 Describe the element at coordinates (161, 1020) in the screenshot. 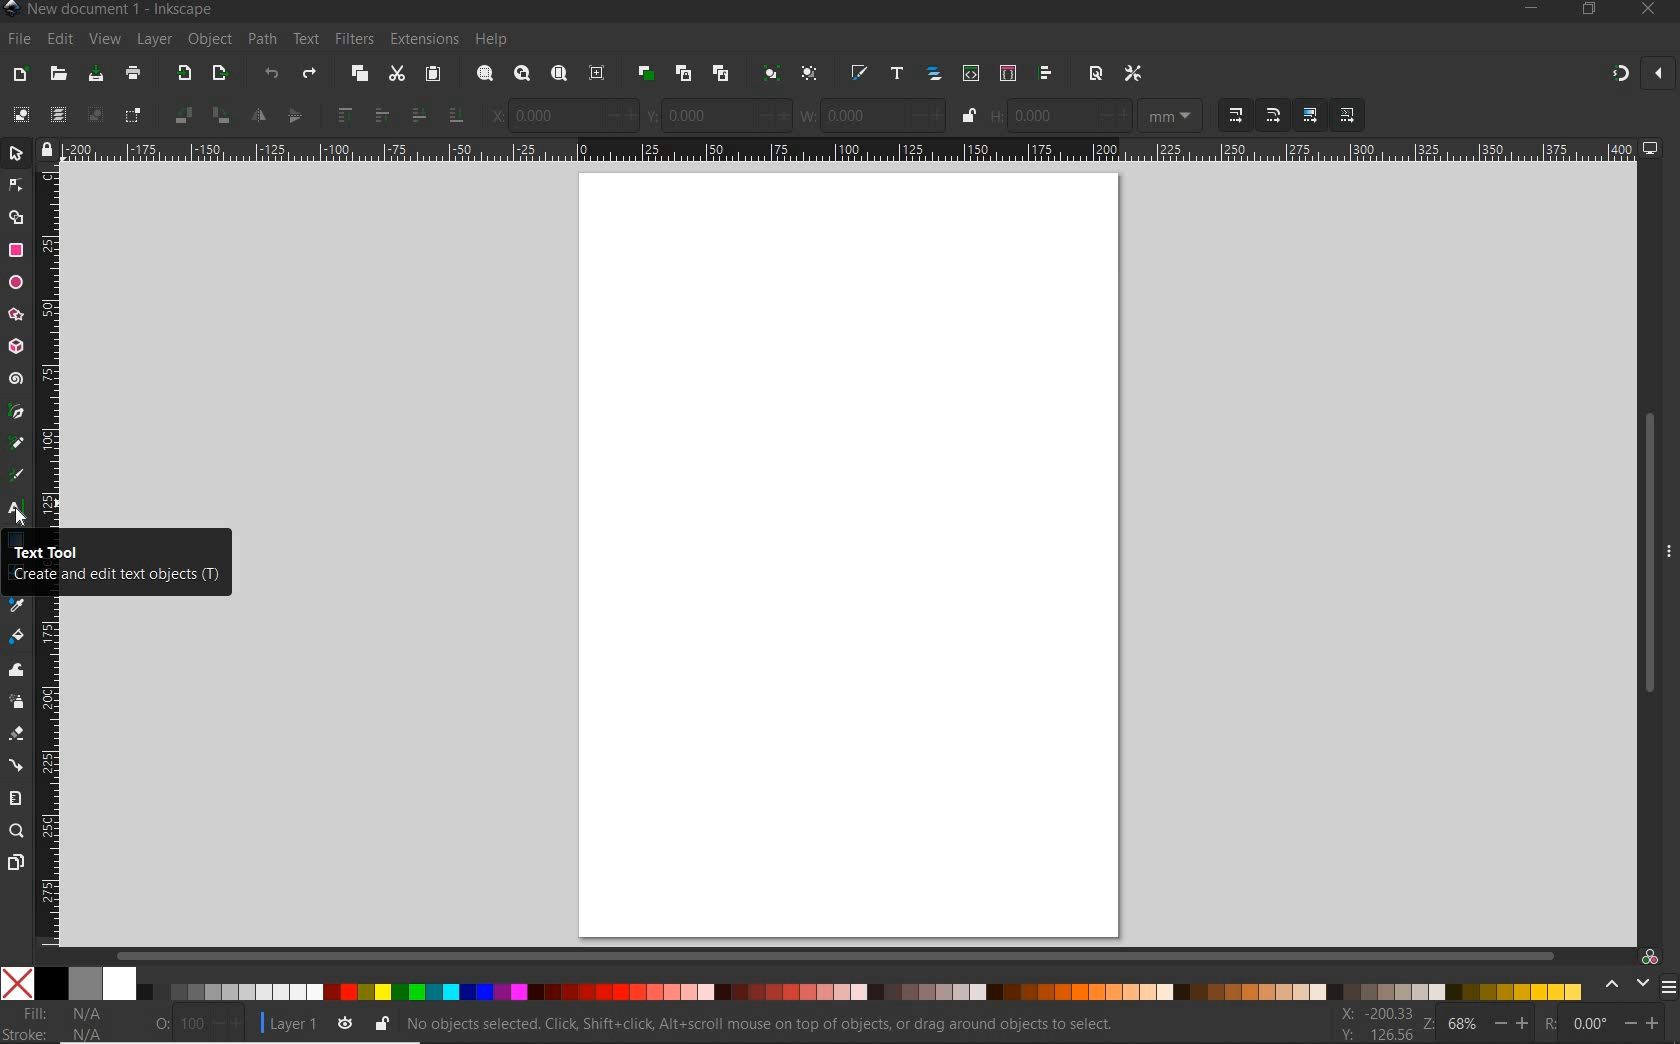

I see `0` at that location.